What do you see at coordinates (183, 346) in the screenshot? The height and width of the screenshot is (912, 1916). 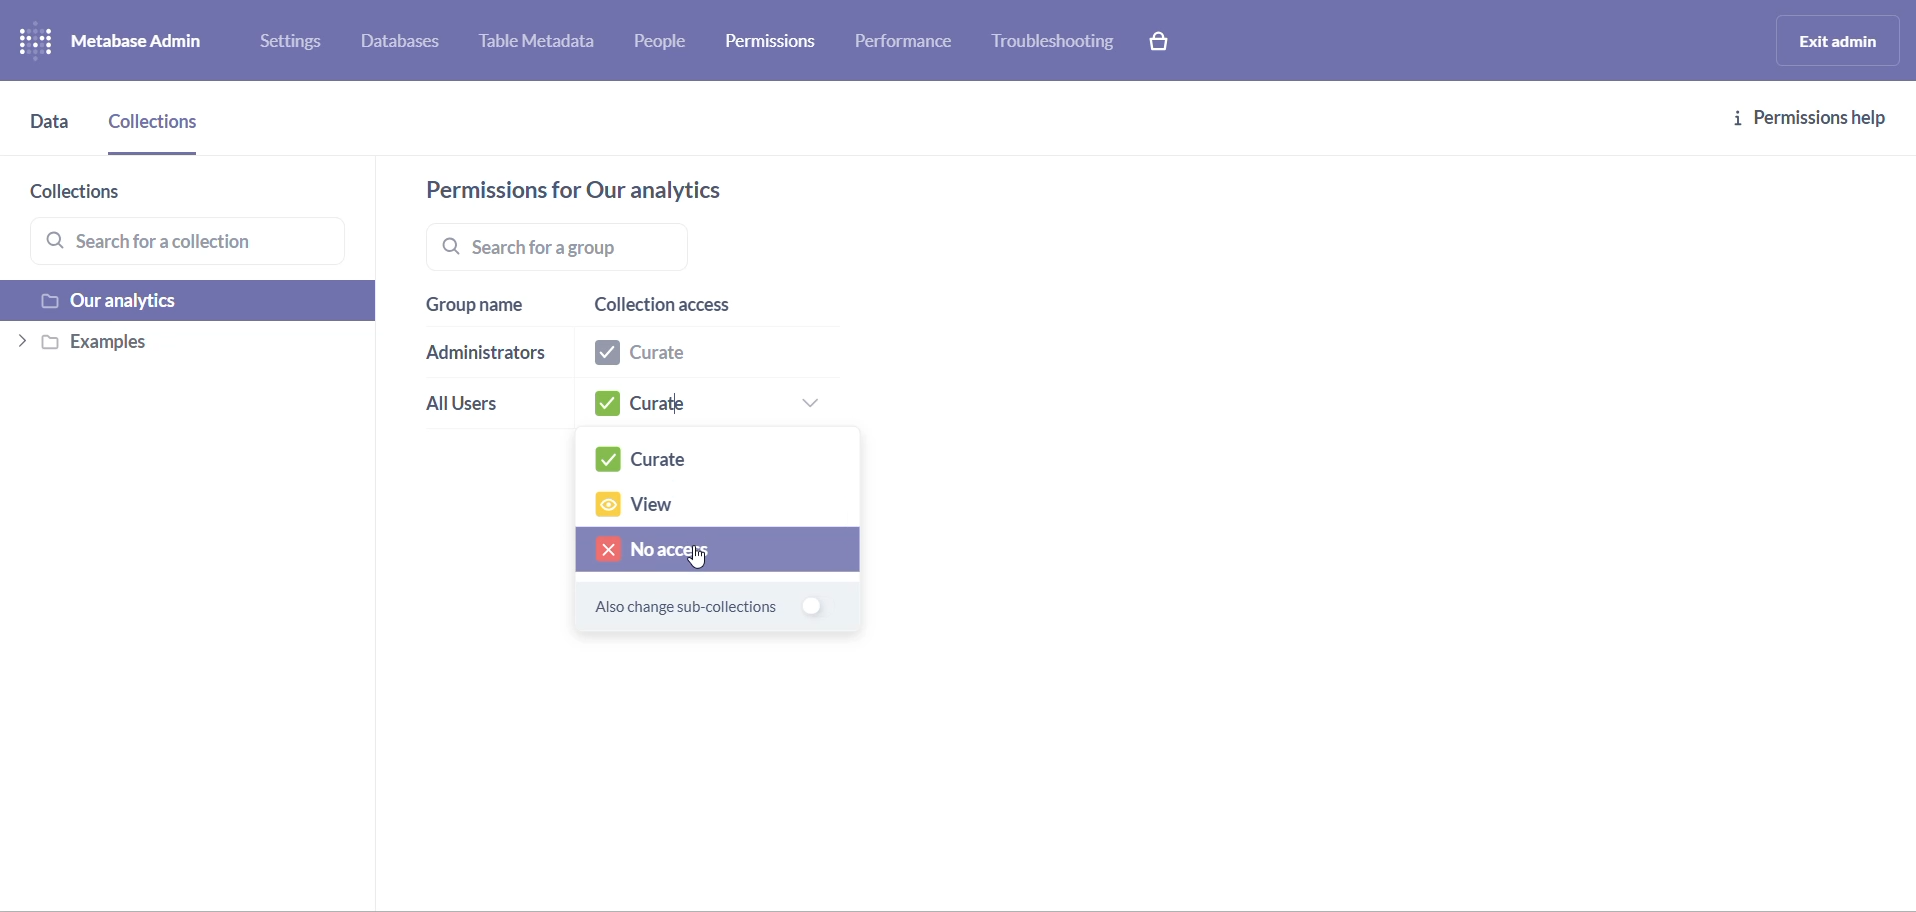 I see `examples` at bounding box center [183, 346].